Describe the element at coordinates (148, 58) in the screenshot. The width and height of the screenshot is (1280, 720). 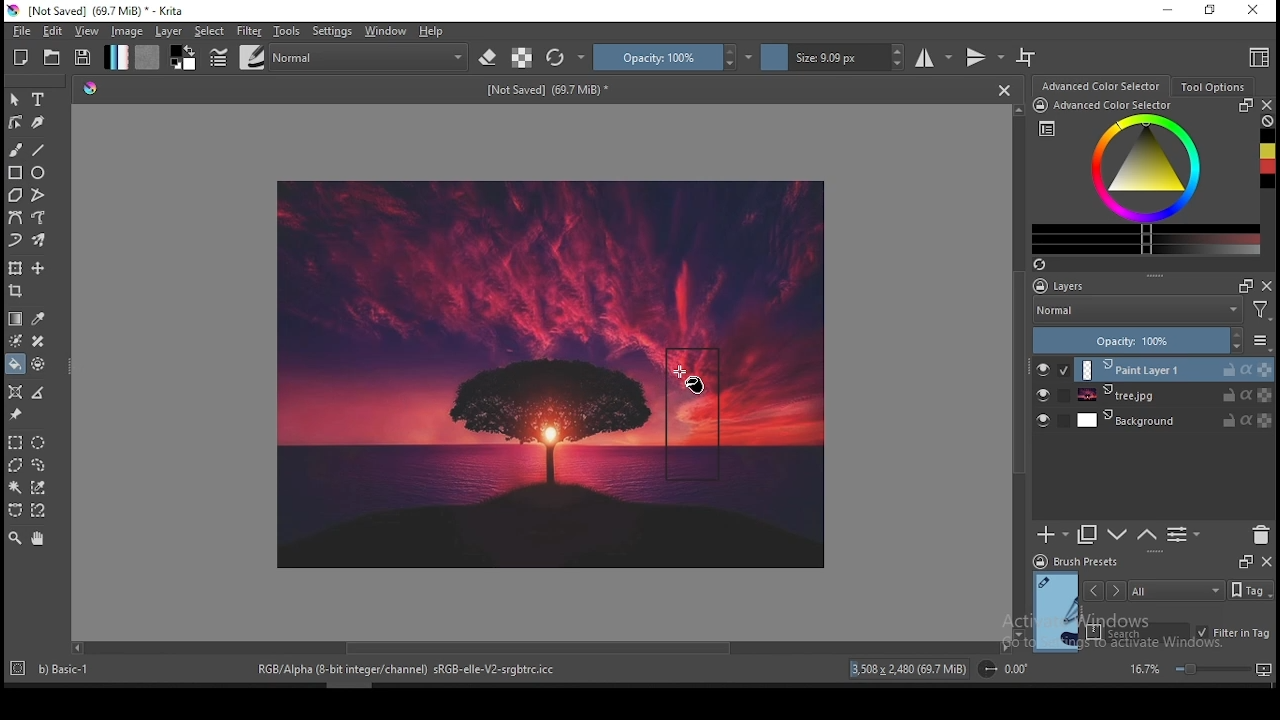
I see `pattern fill` at that location.